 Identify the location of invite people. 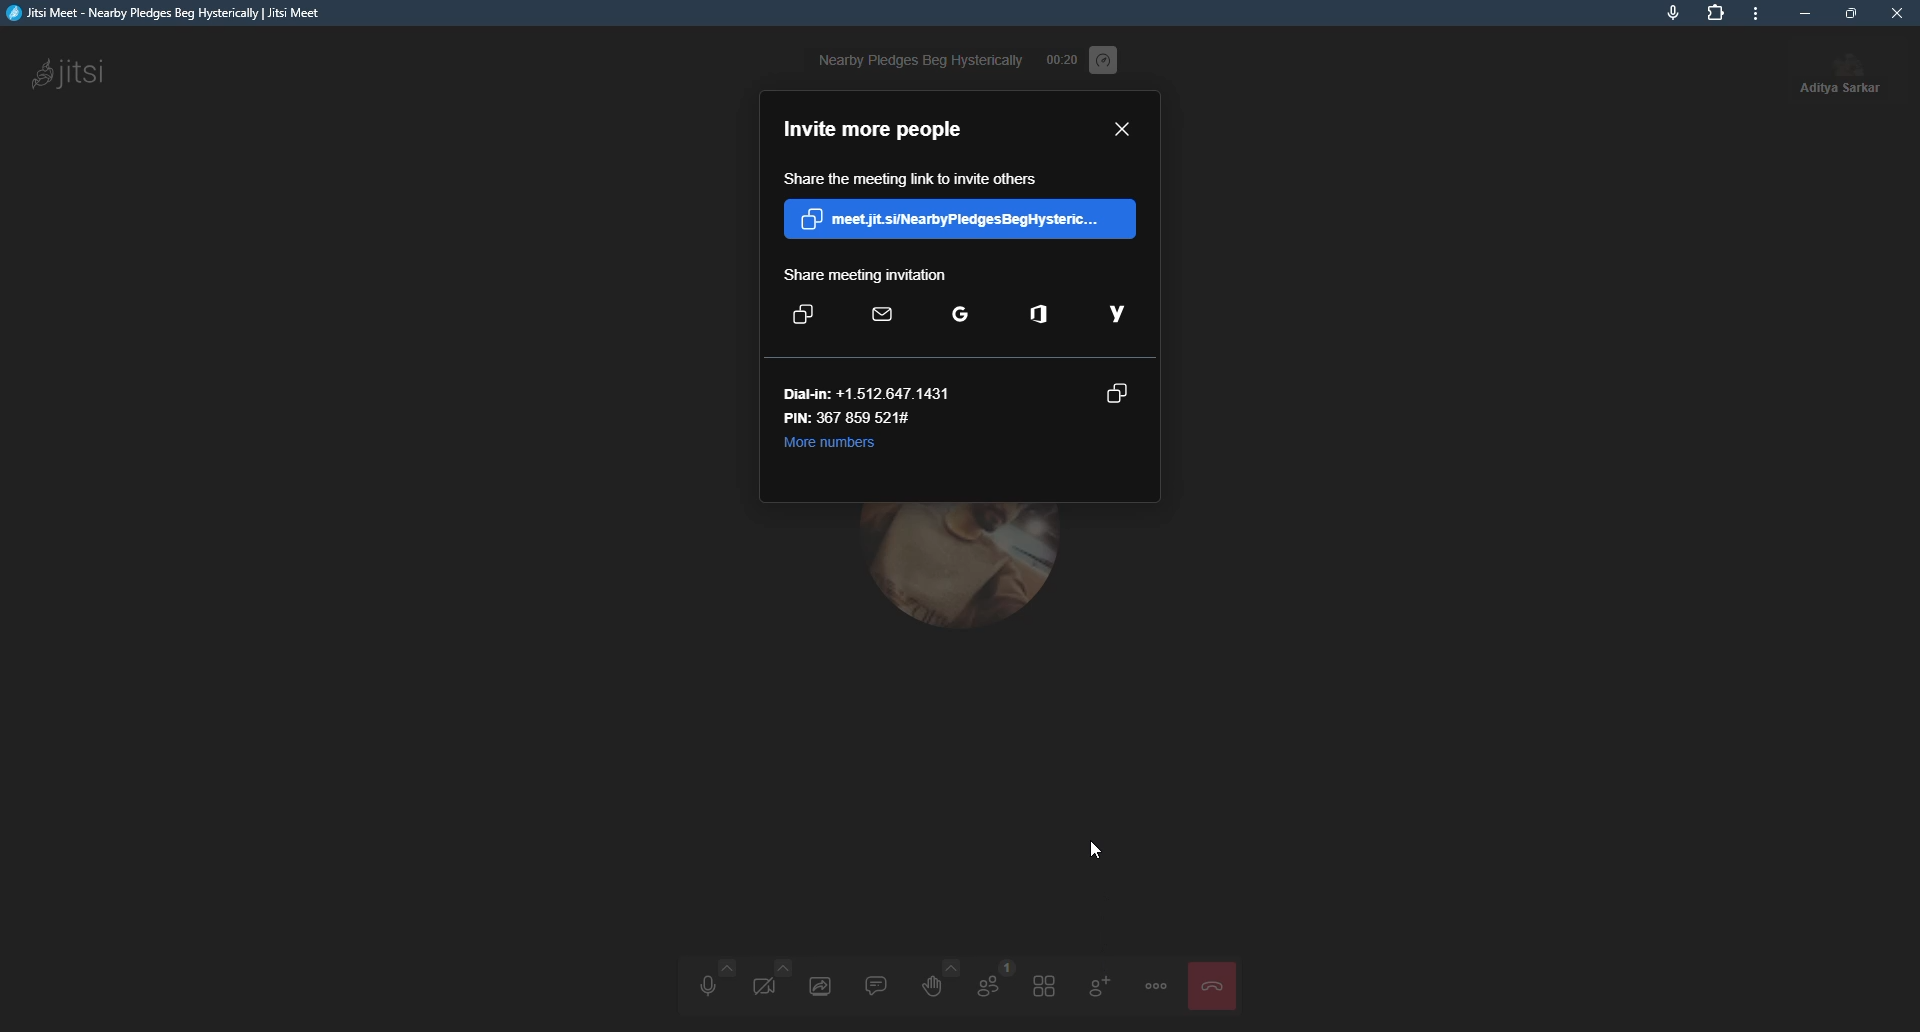
(1099, 989).